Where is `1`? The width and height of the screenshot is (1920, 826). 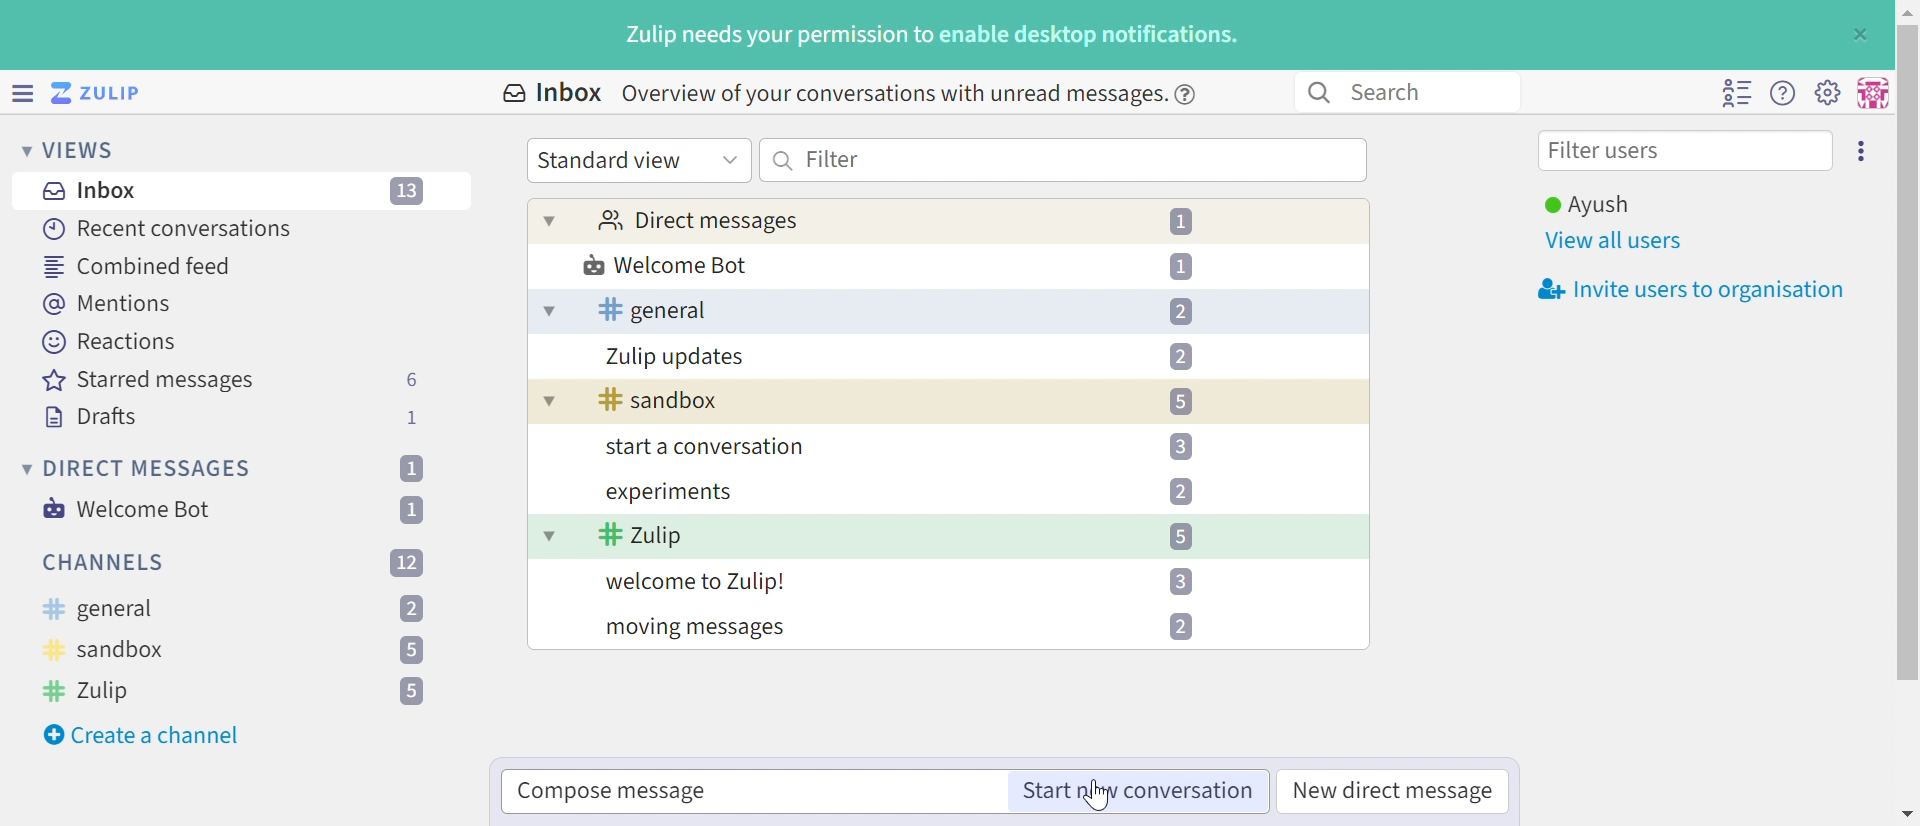 1 is located at coordinates (1181, 265).